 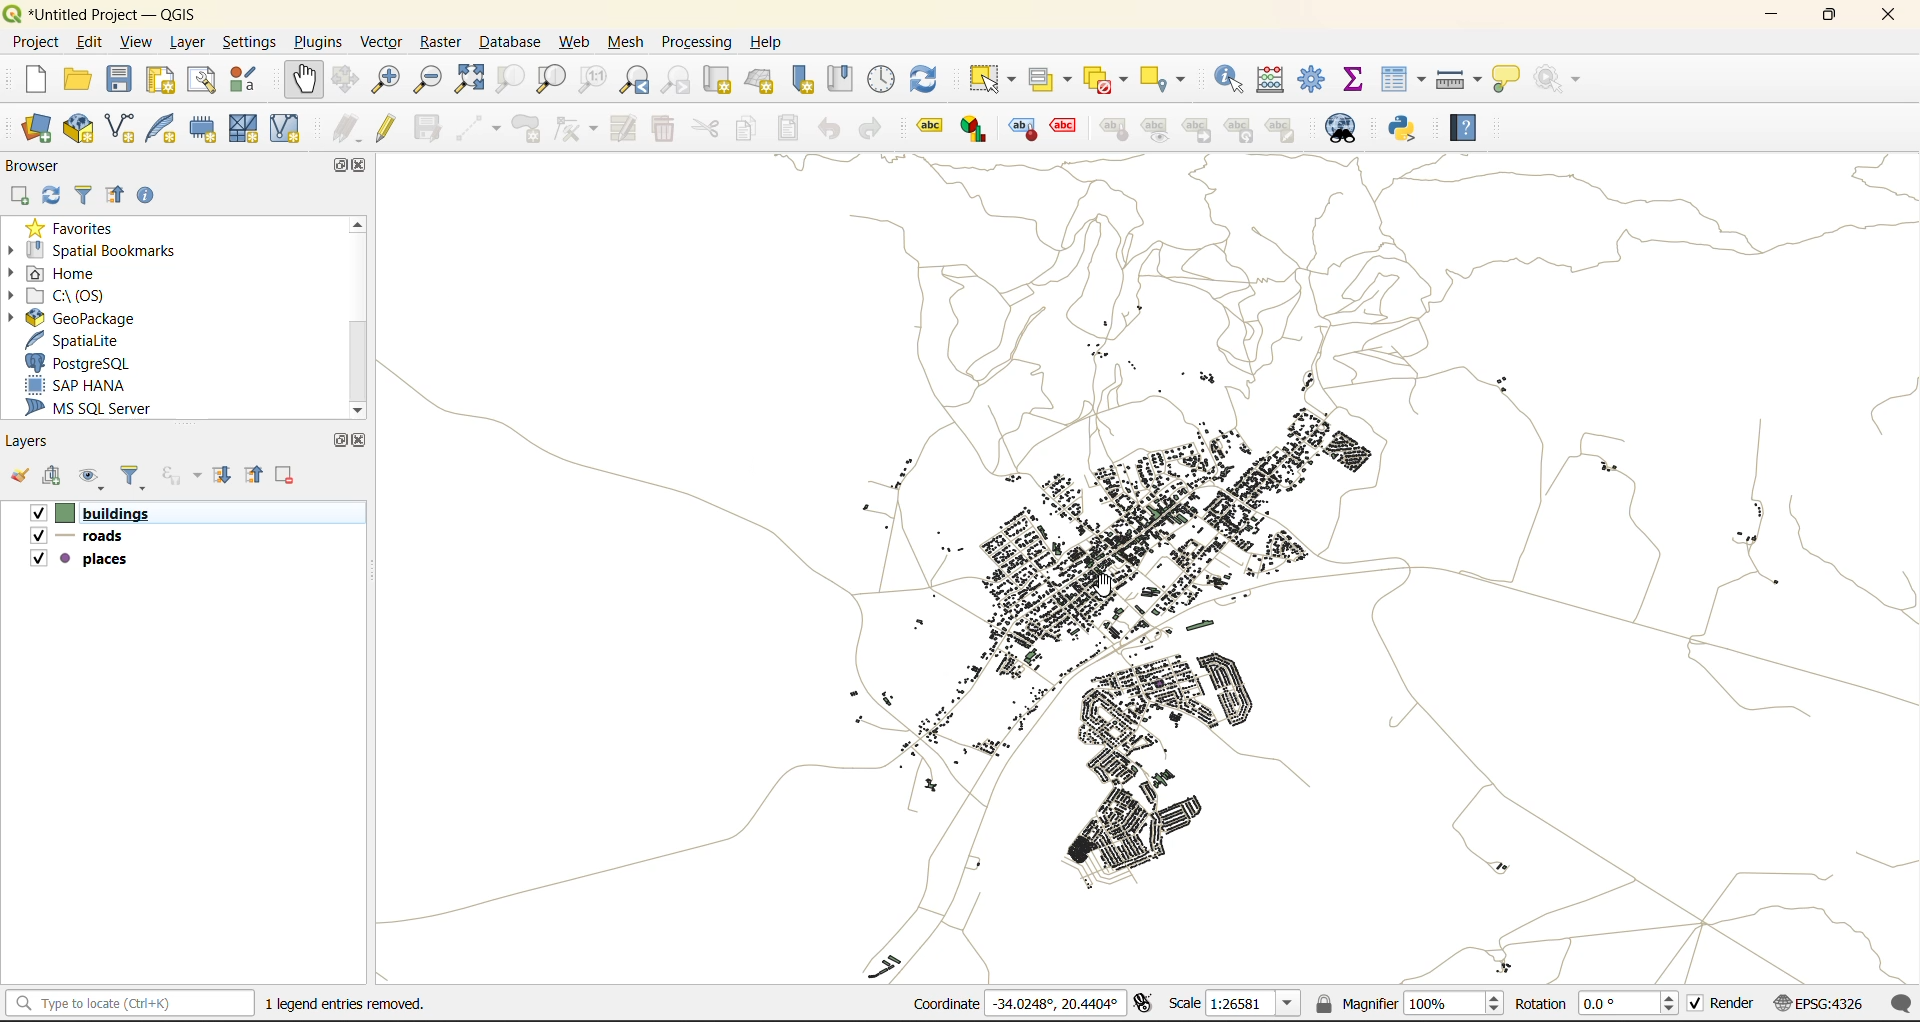 What do you see at coordinates (93, 42) in the screenshot?
I see `edit` at bounding box center [93, 42].